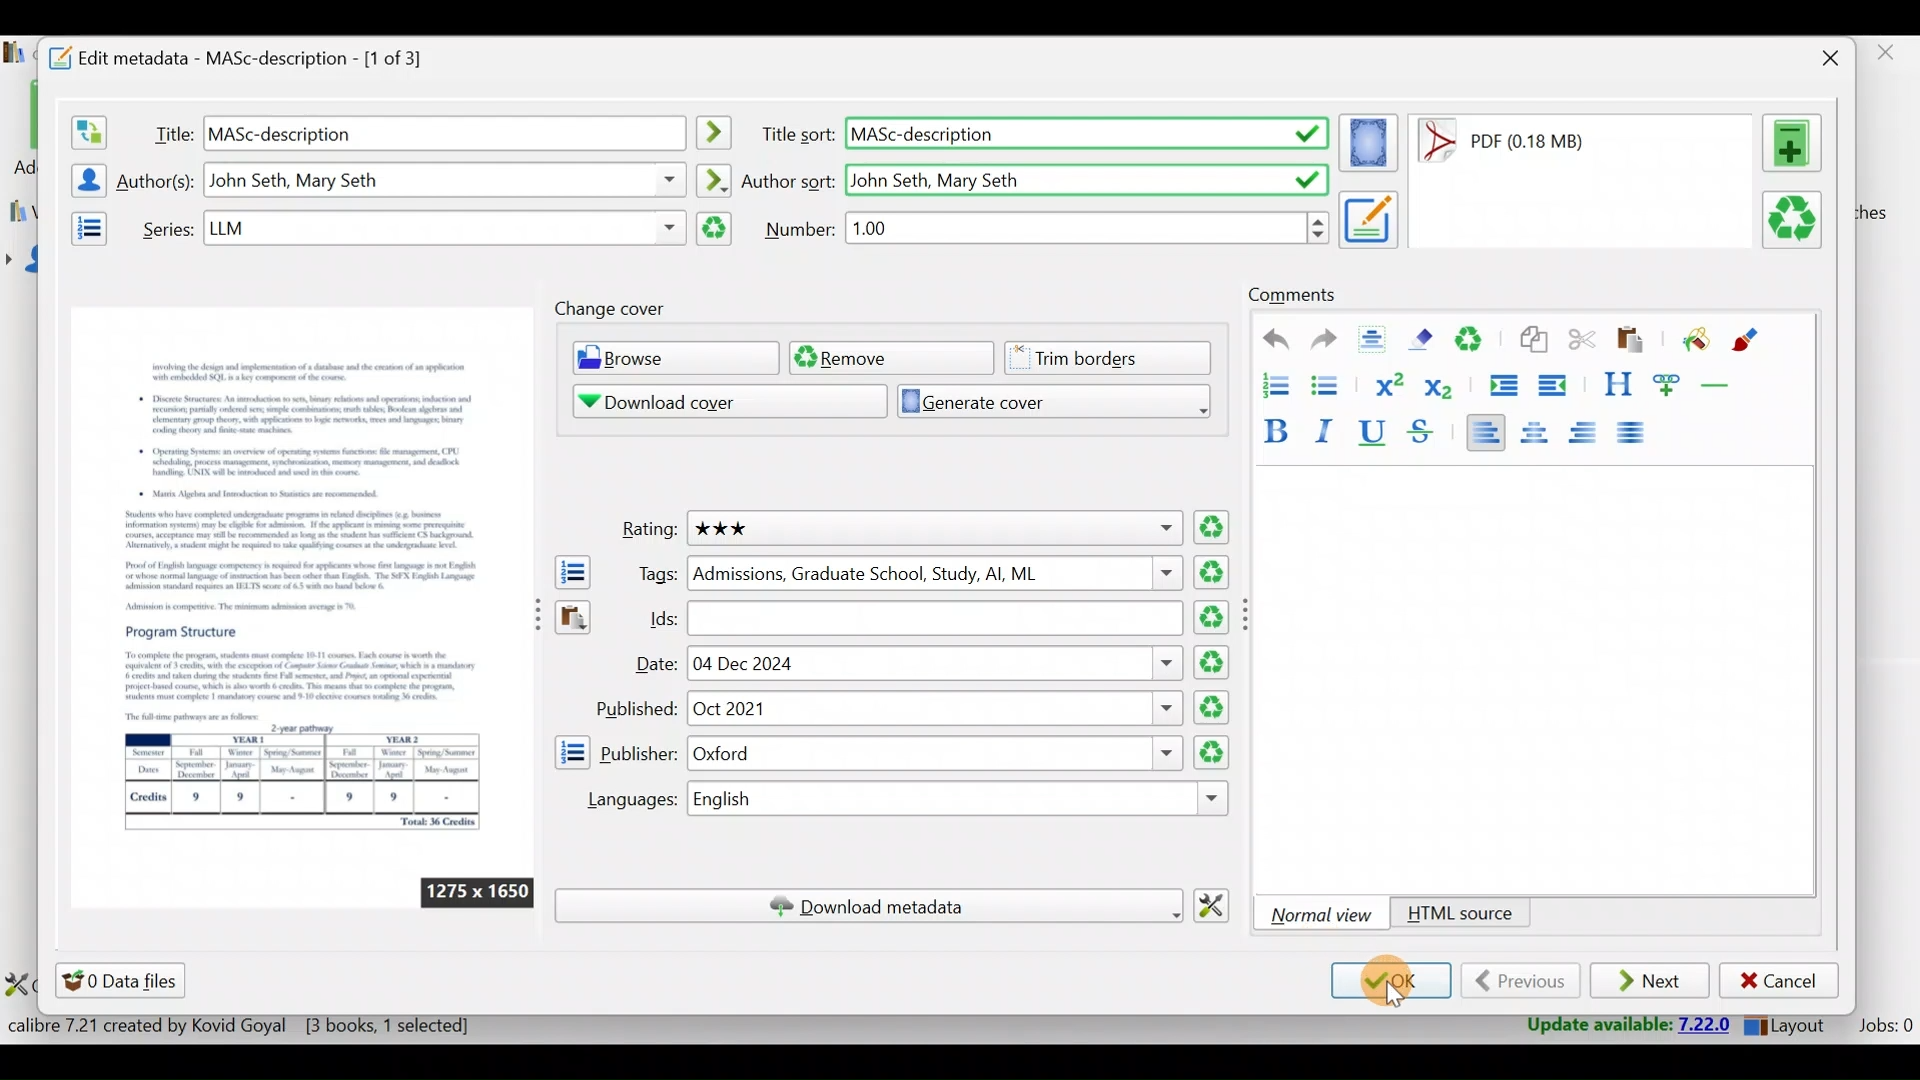 This screenshot has height=1080, width=1920. Describe the element at coordinates (446, 180) in the screenshot. I see `` at that location.